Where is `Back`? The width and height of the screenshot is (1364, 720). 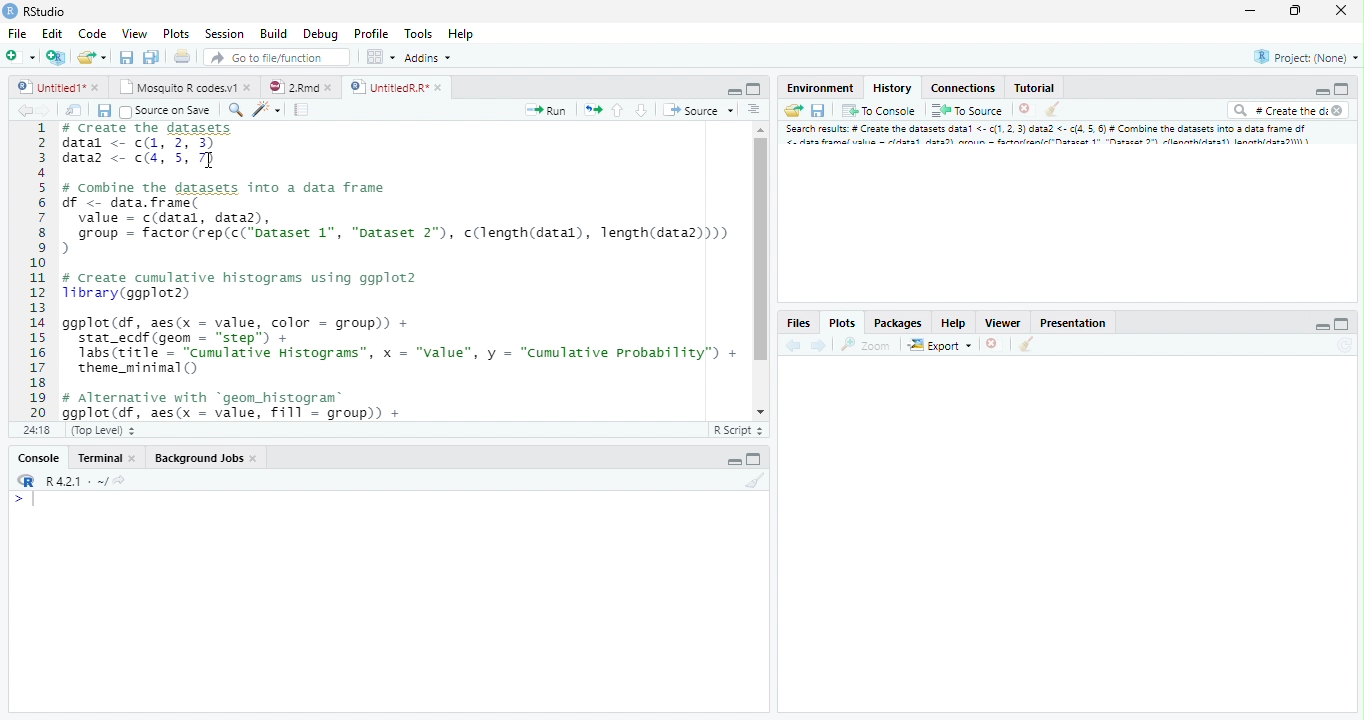
Back is located at coordinates (17, 113).